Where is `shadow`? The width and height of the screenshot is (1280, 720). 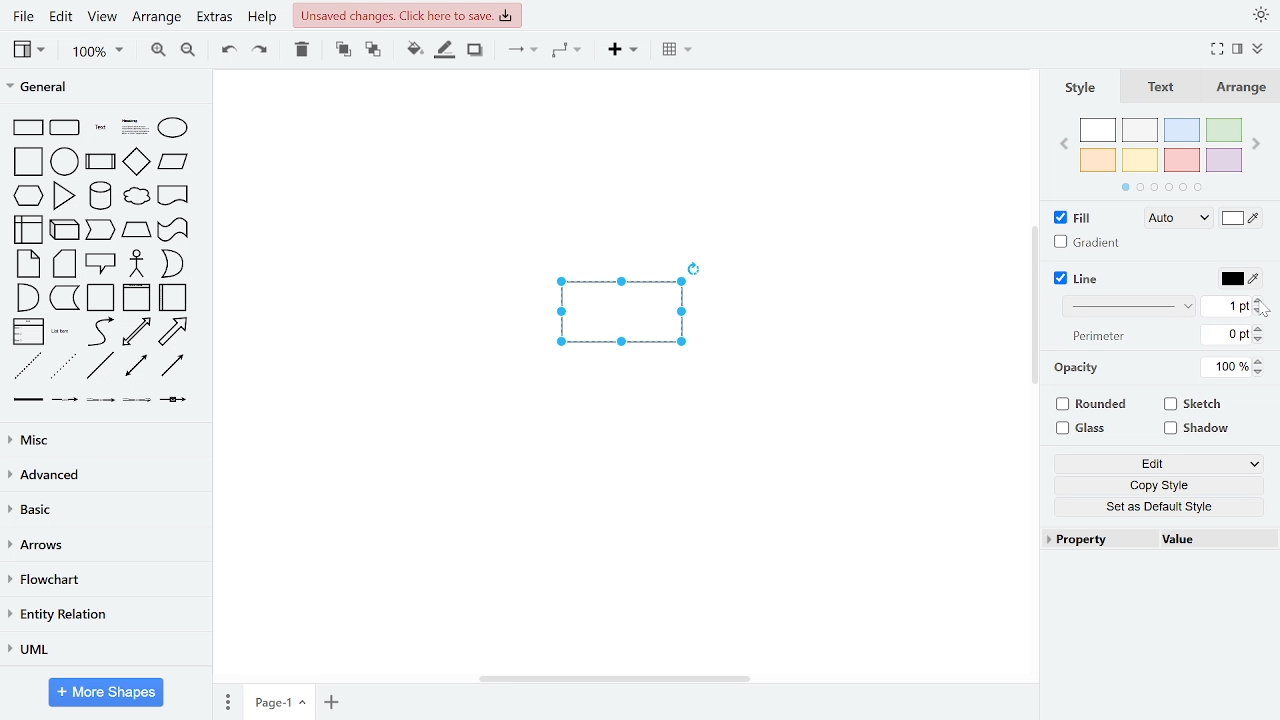 shadow is located at coordinates (1198, 429).